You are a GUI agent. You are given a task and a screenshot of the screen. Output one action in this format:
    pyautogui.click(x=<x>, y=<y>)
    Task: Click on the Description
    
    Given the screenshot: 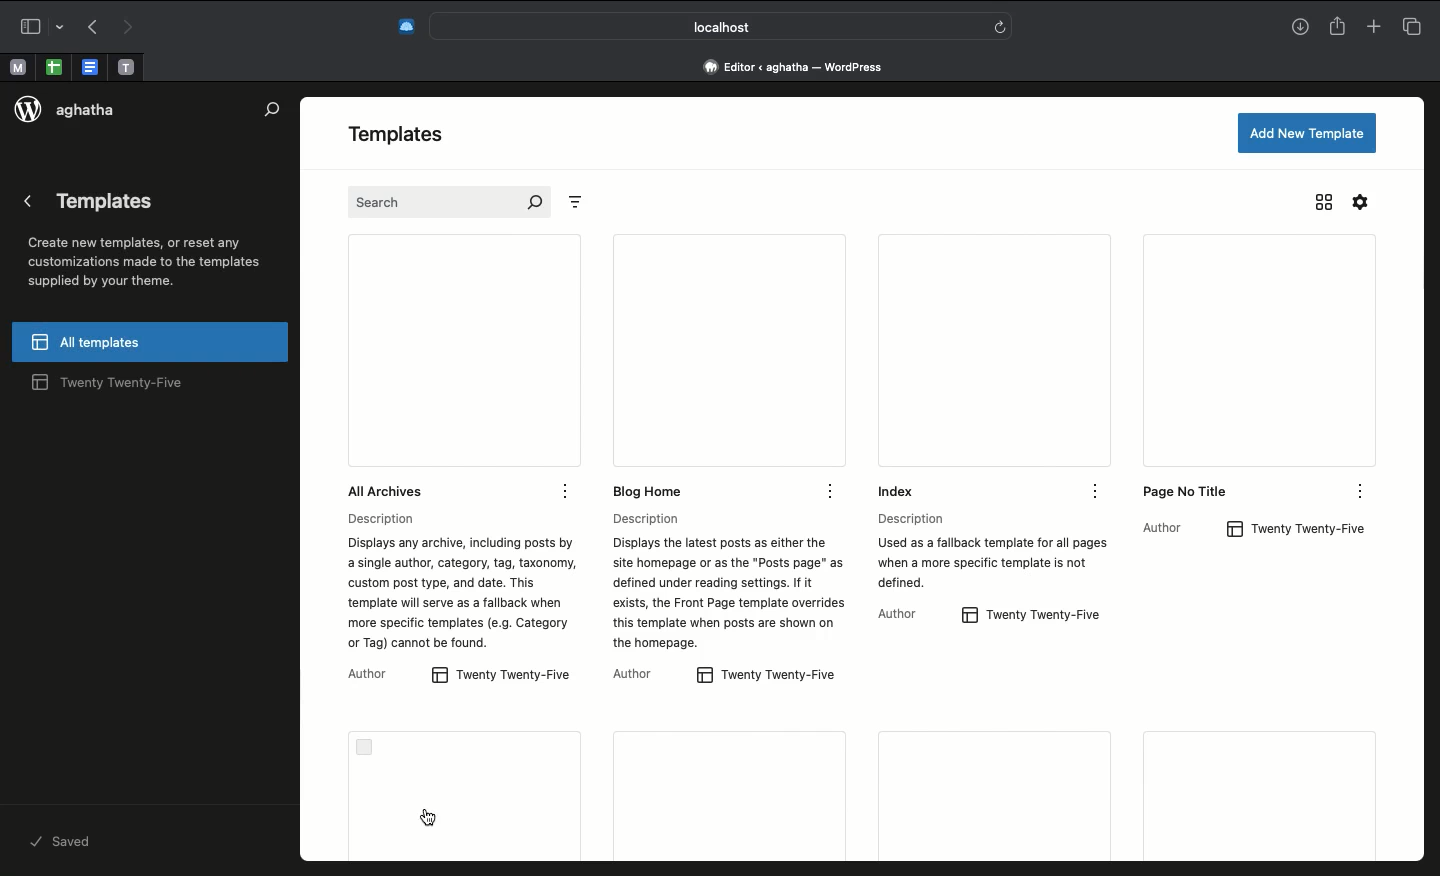 What is the action you would take?
    pyautogui.click(x=993, y=551)
    